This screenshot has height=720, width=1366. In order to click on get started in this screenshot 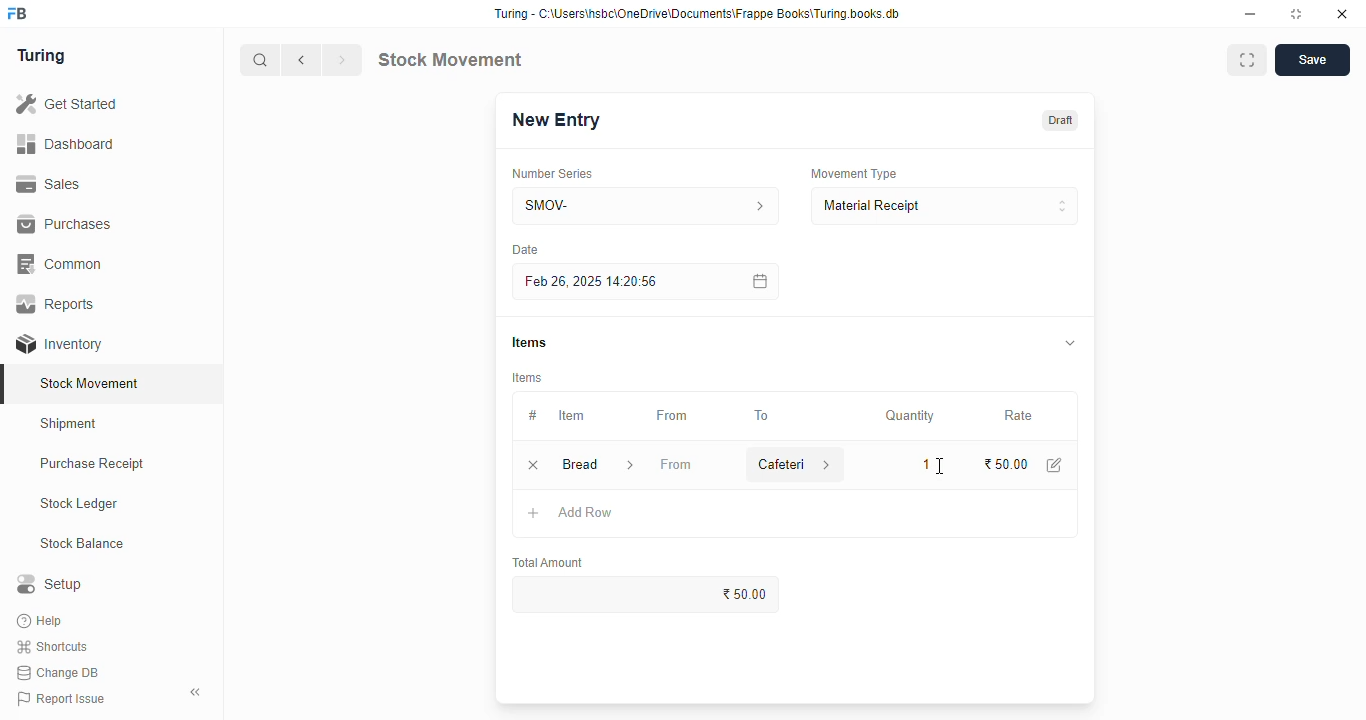, I will do `click(68, 104)`.